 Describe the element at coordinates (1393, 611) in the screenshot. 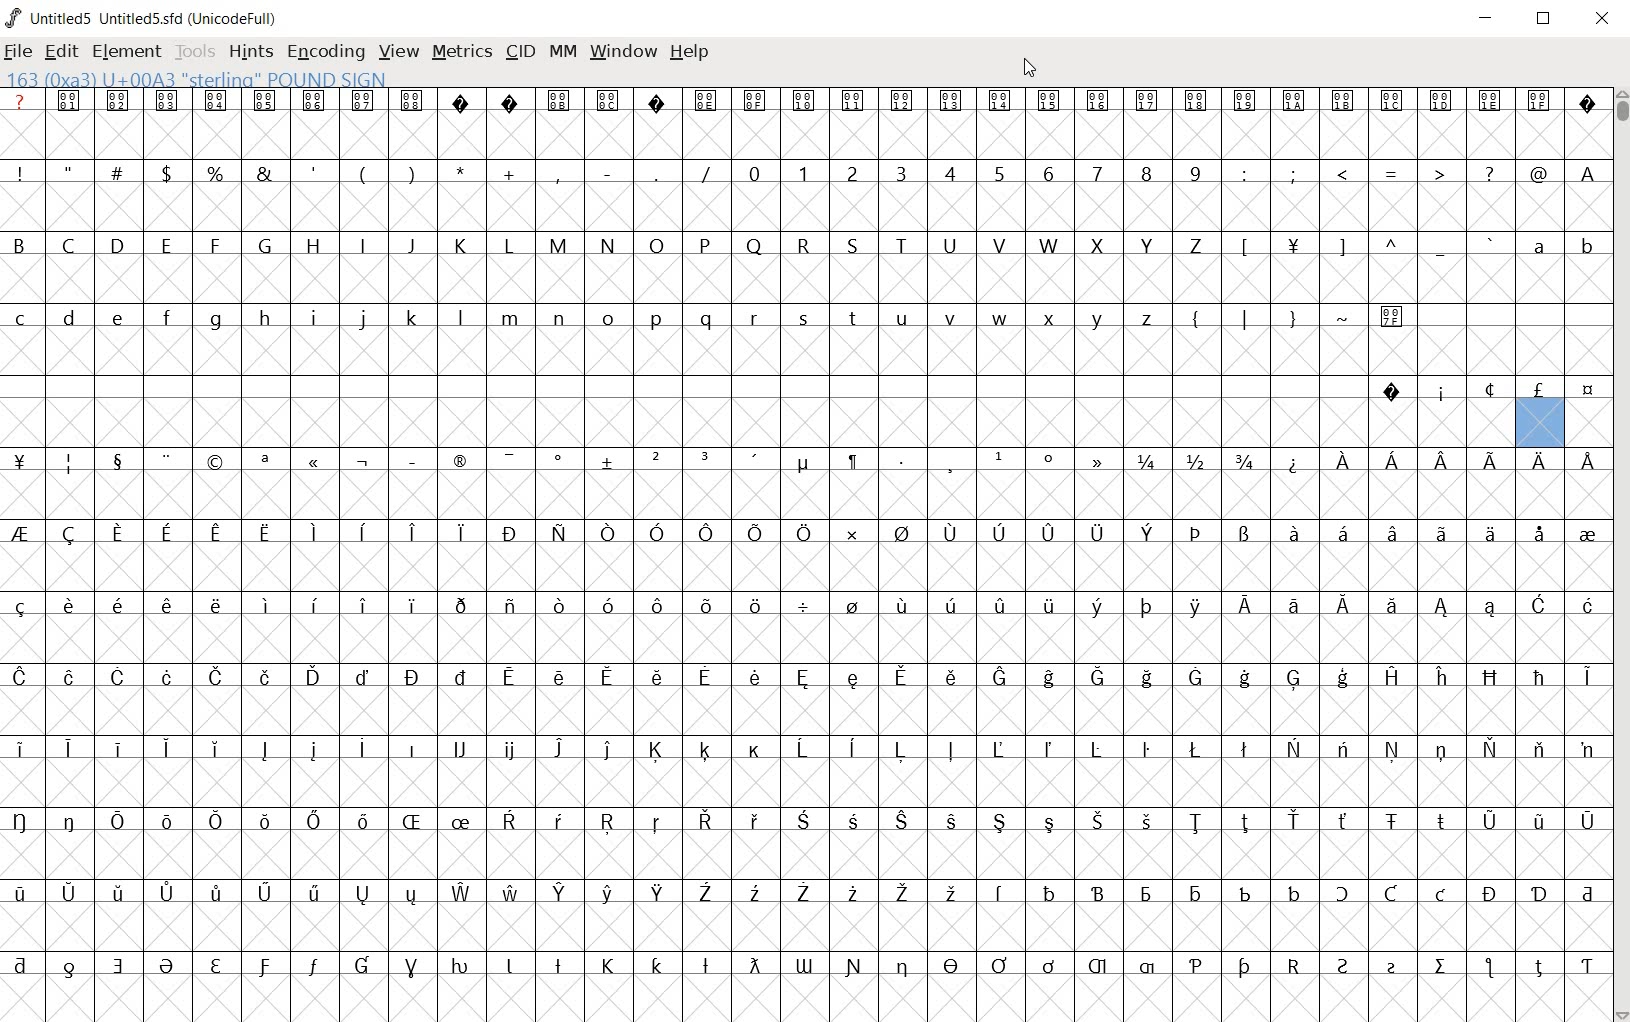

I see `Symbol` at that location.